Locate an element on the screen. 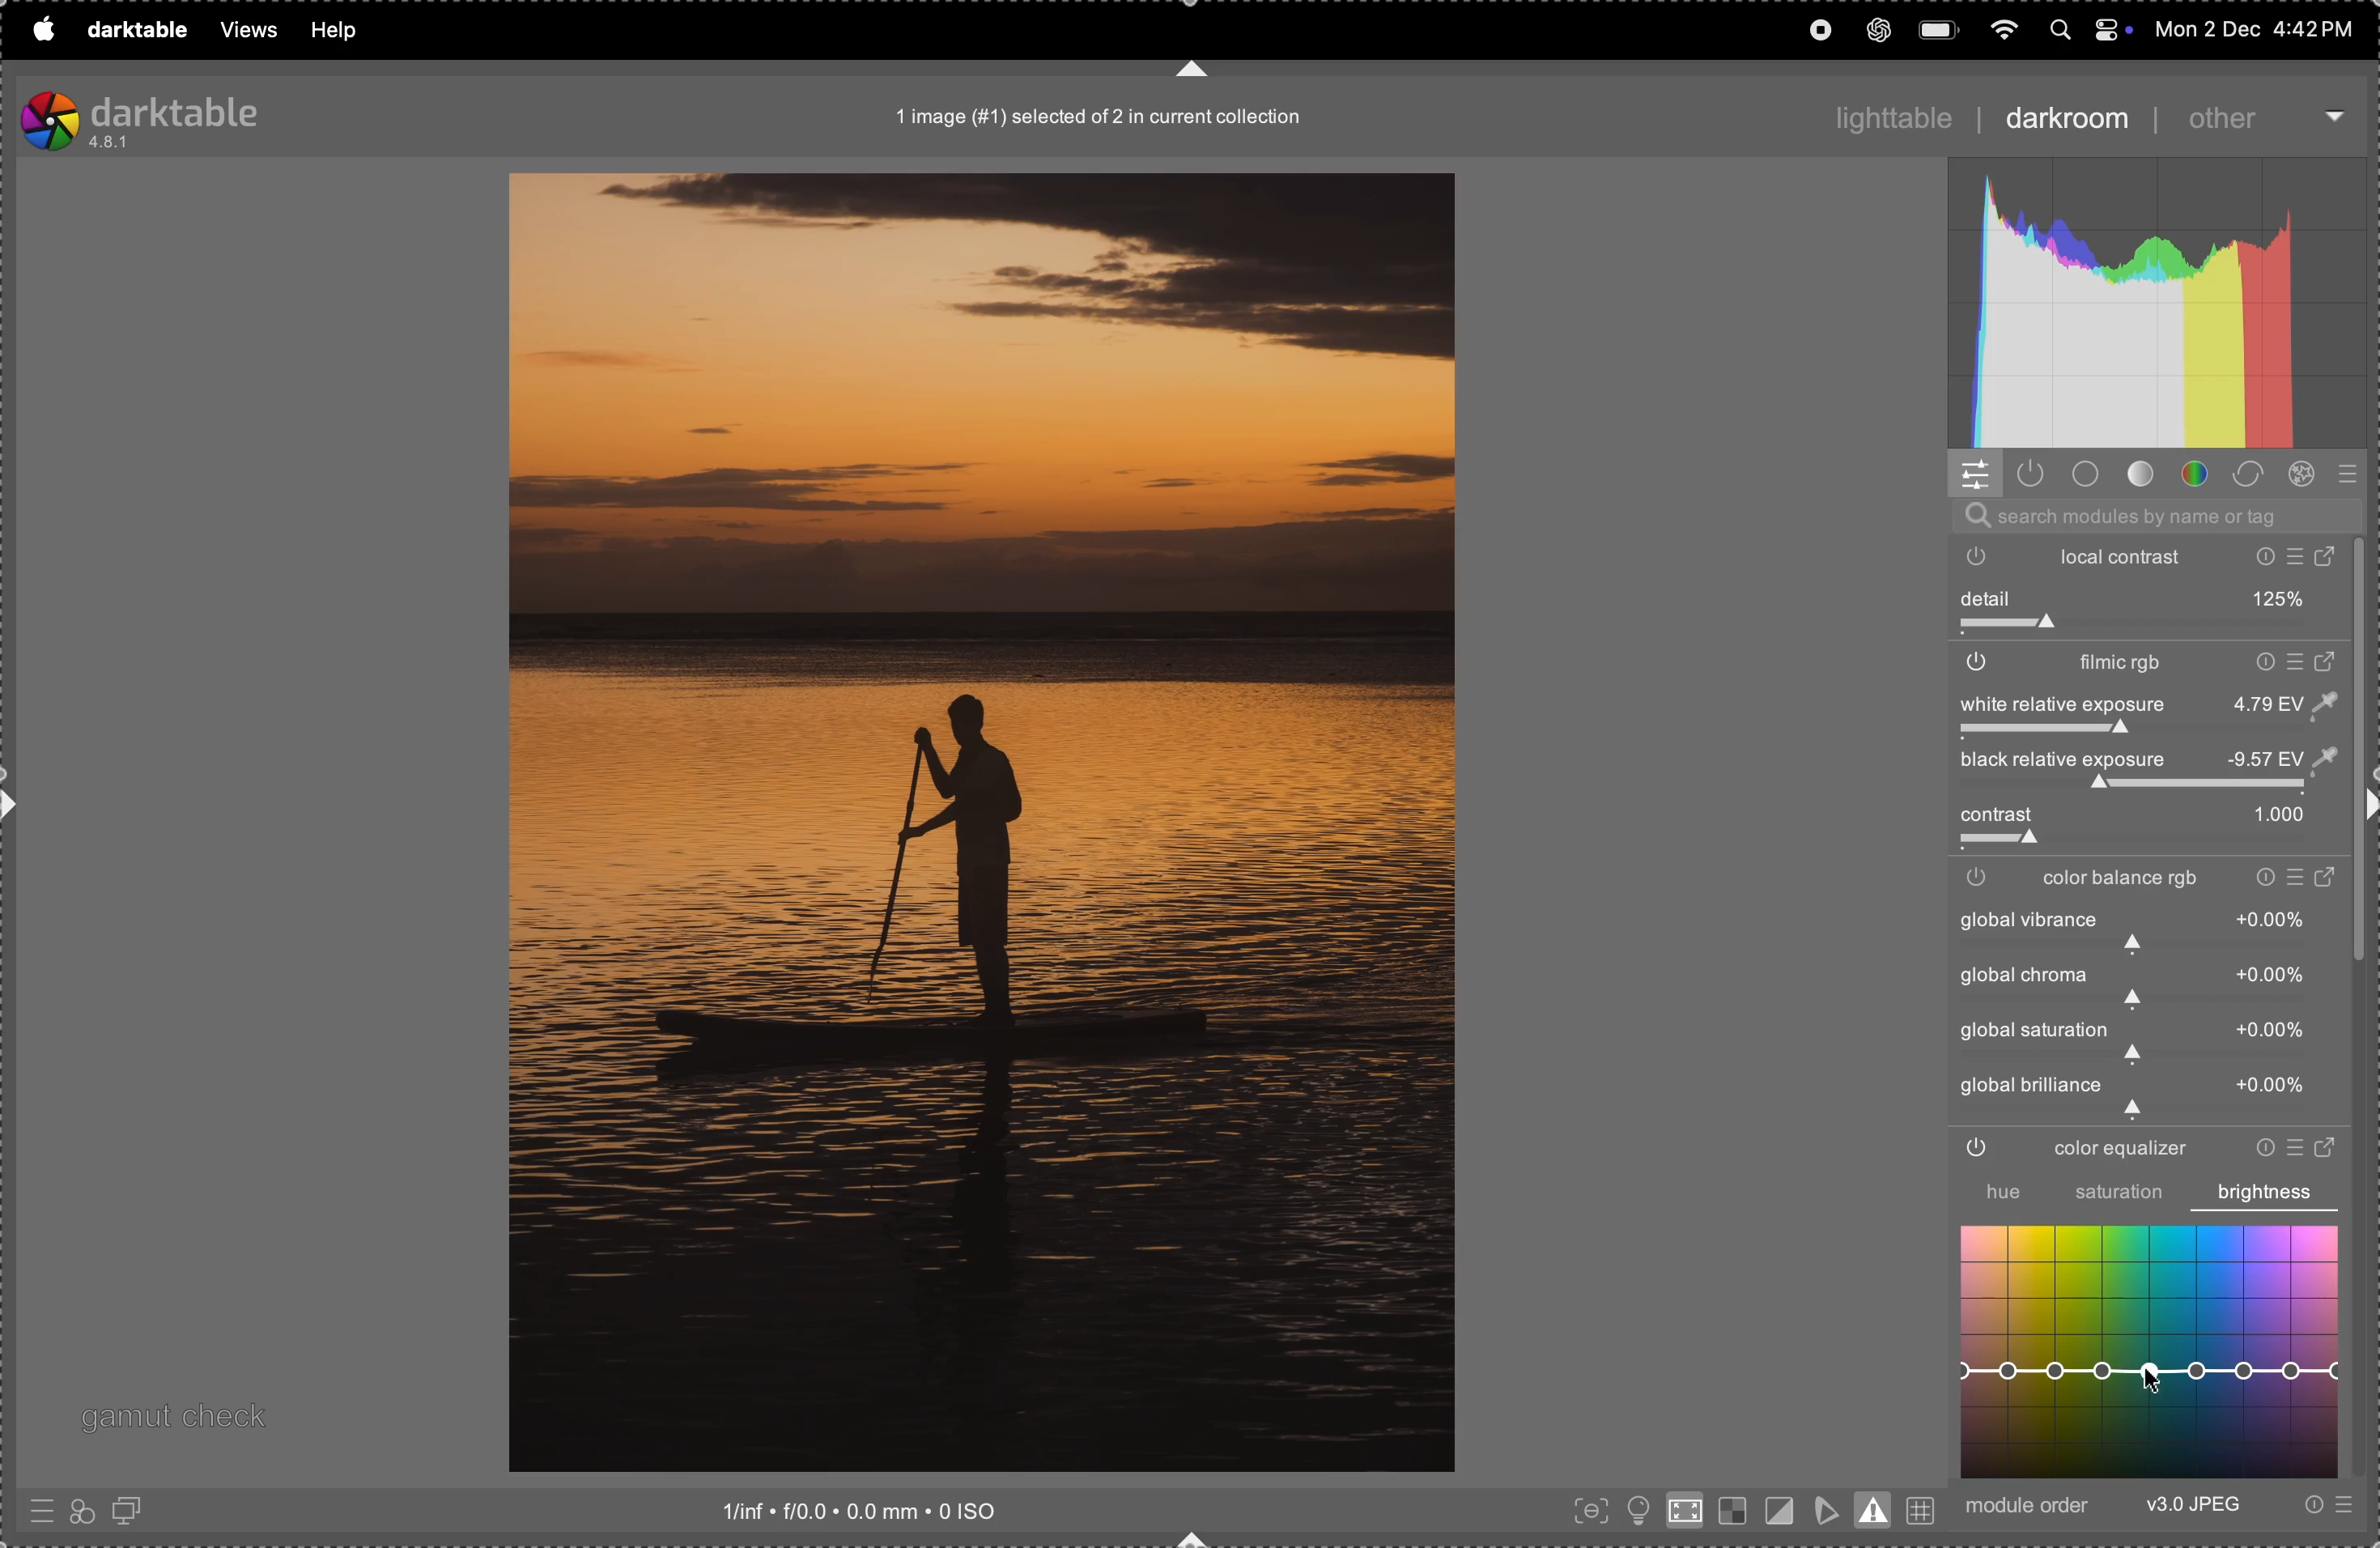  presets is located at coordinates (38, 1515).